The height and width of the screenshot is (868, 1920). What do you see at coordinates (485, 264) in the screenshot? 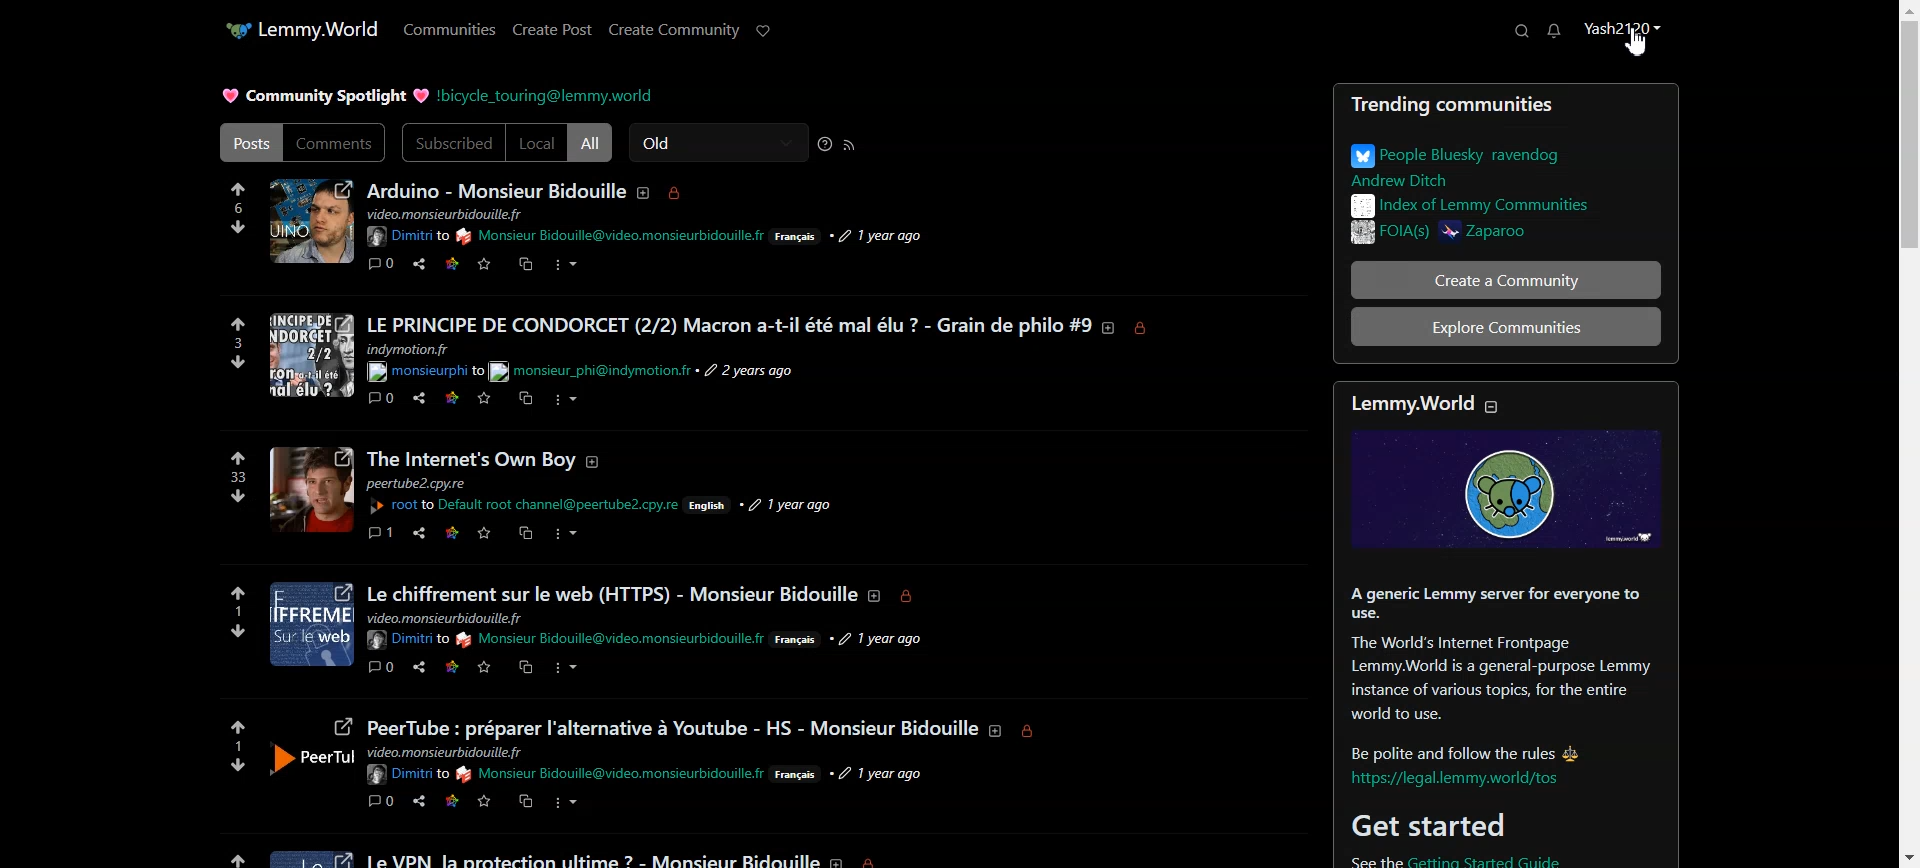
I see `Save` at bounding box center [485, 264].